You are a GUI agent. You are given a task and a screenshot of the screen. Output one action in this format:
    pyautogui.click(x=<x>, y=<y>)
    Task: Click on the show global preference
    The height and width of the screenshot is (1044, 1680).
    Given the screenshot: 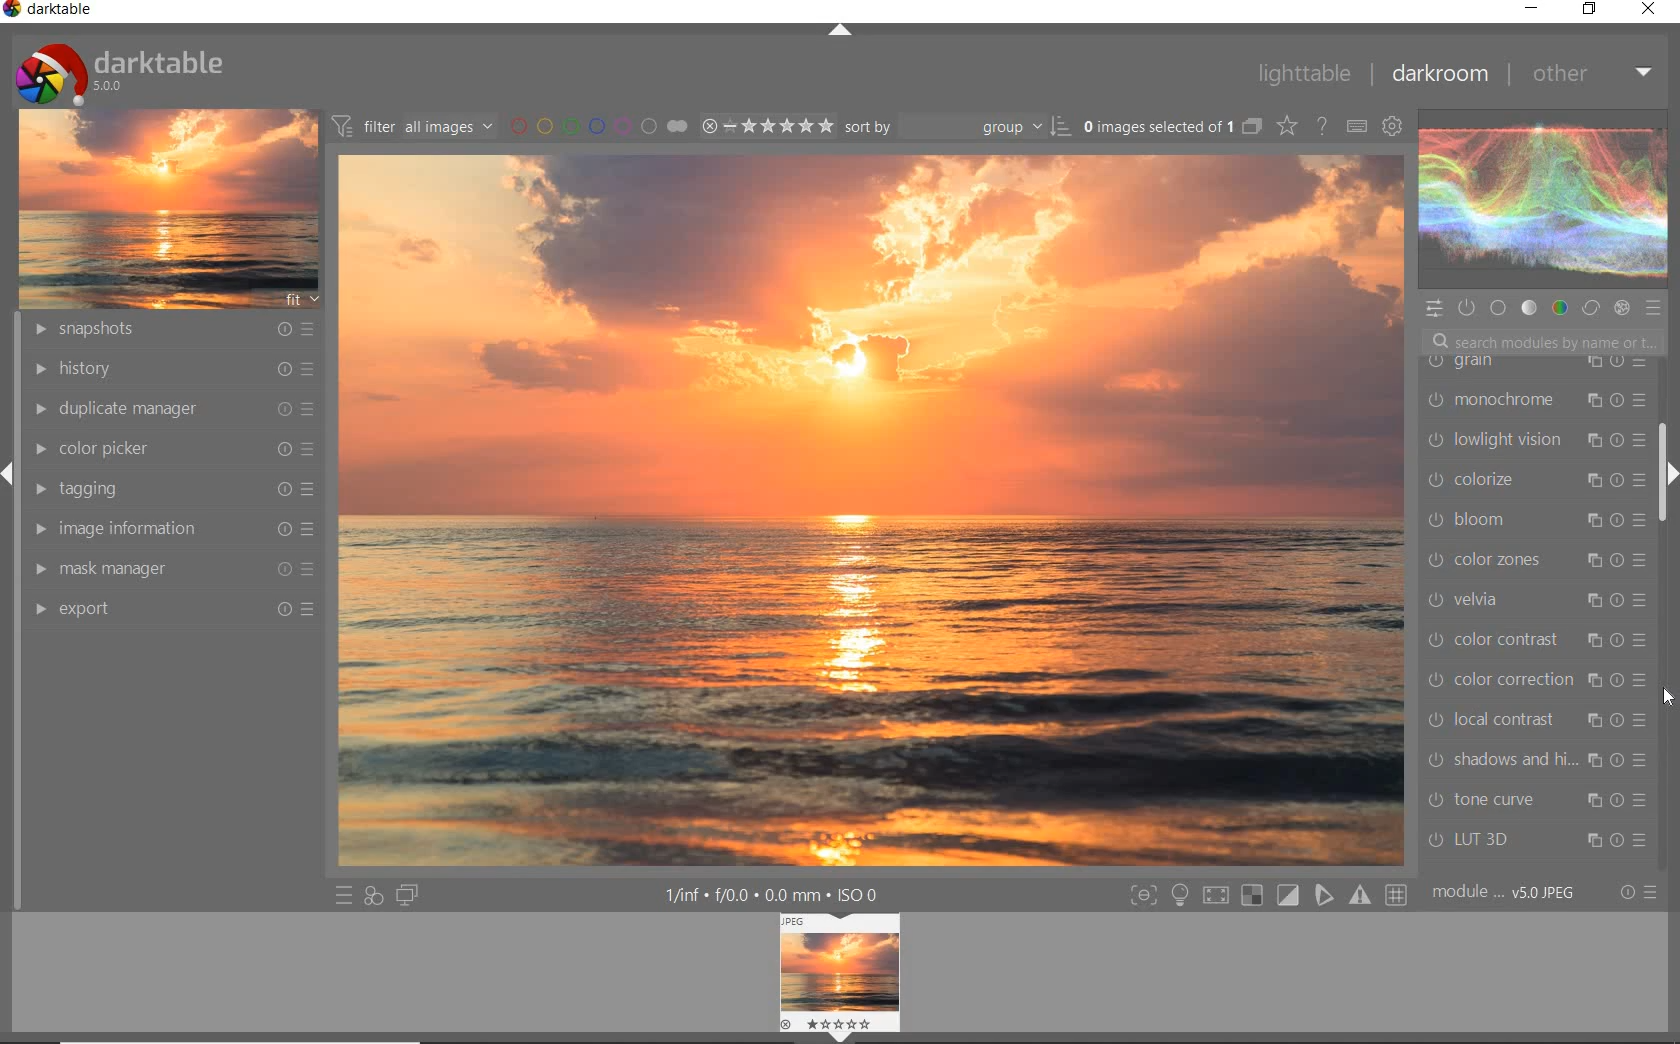 What is the action you would take?
    pyautogui.click(x=1394, y=125)
    